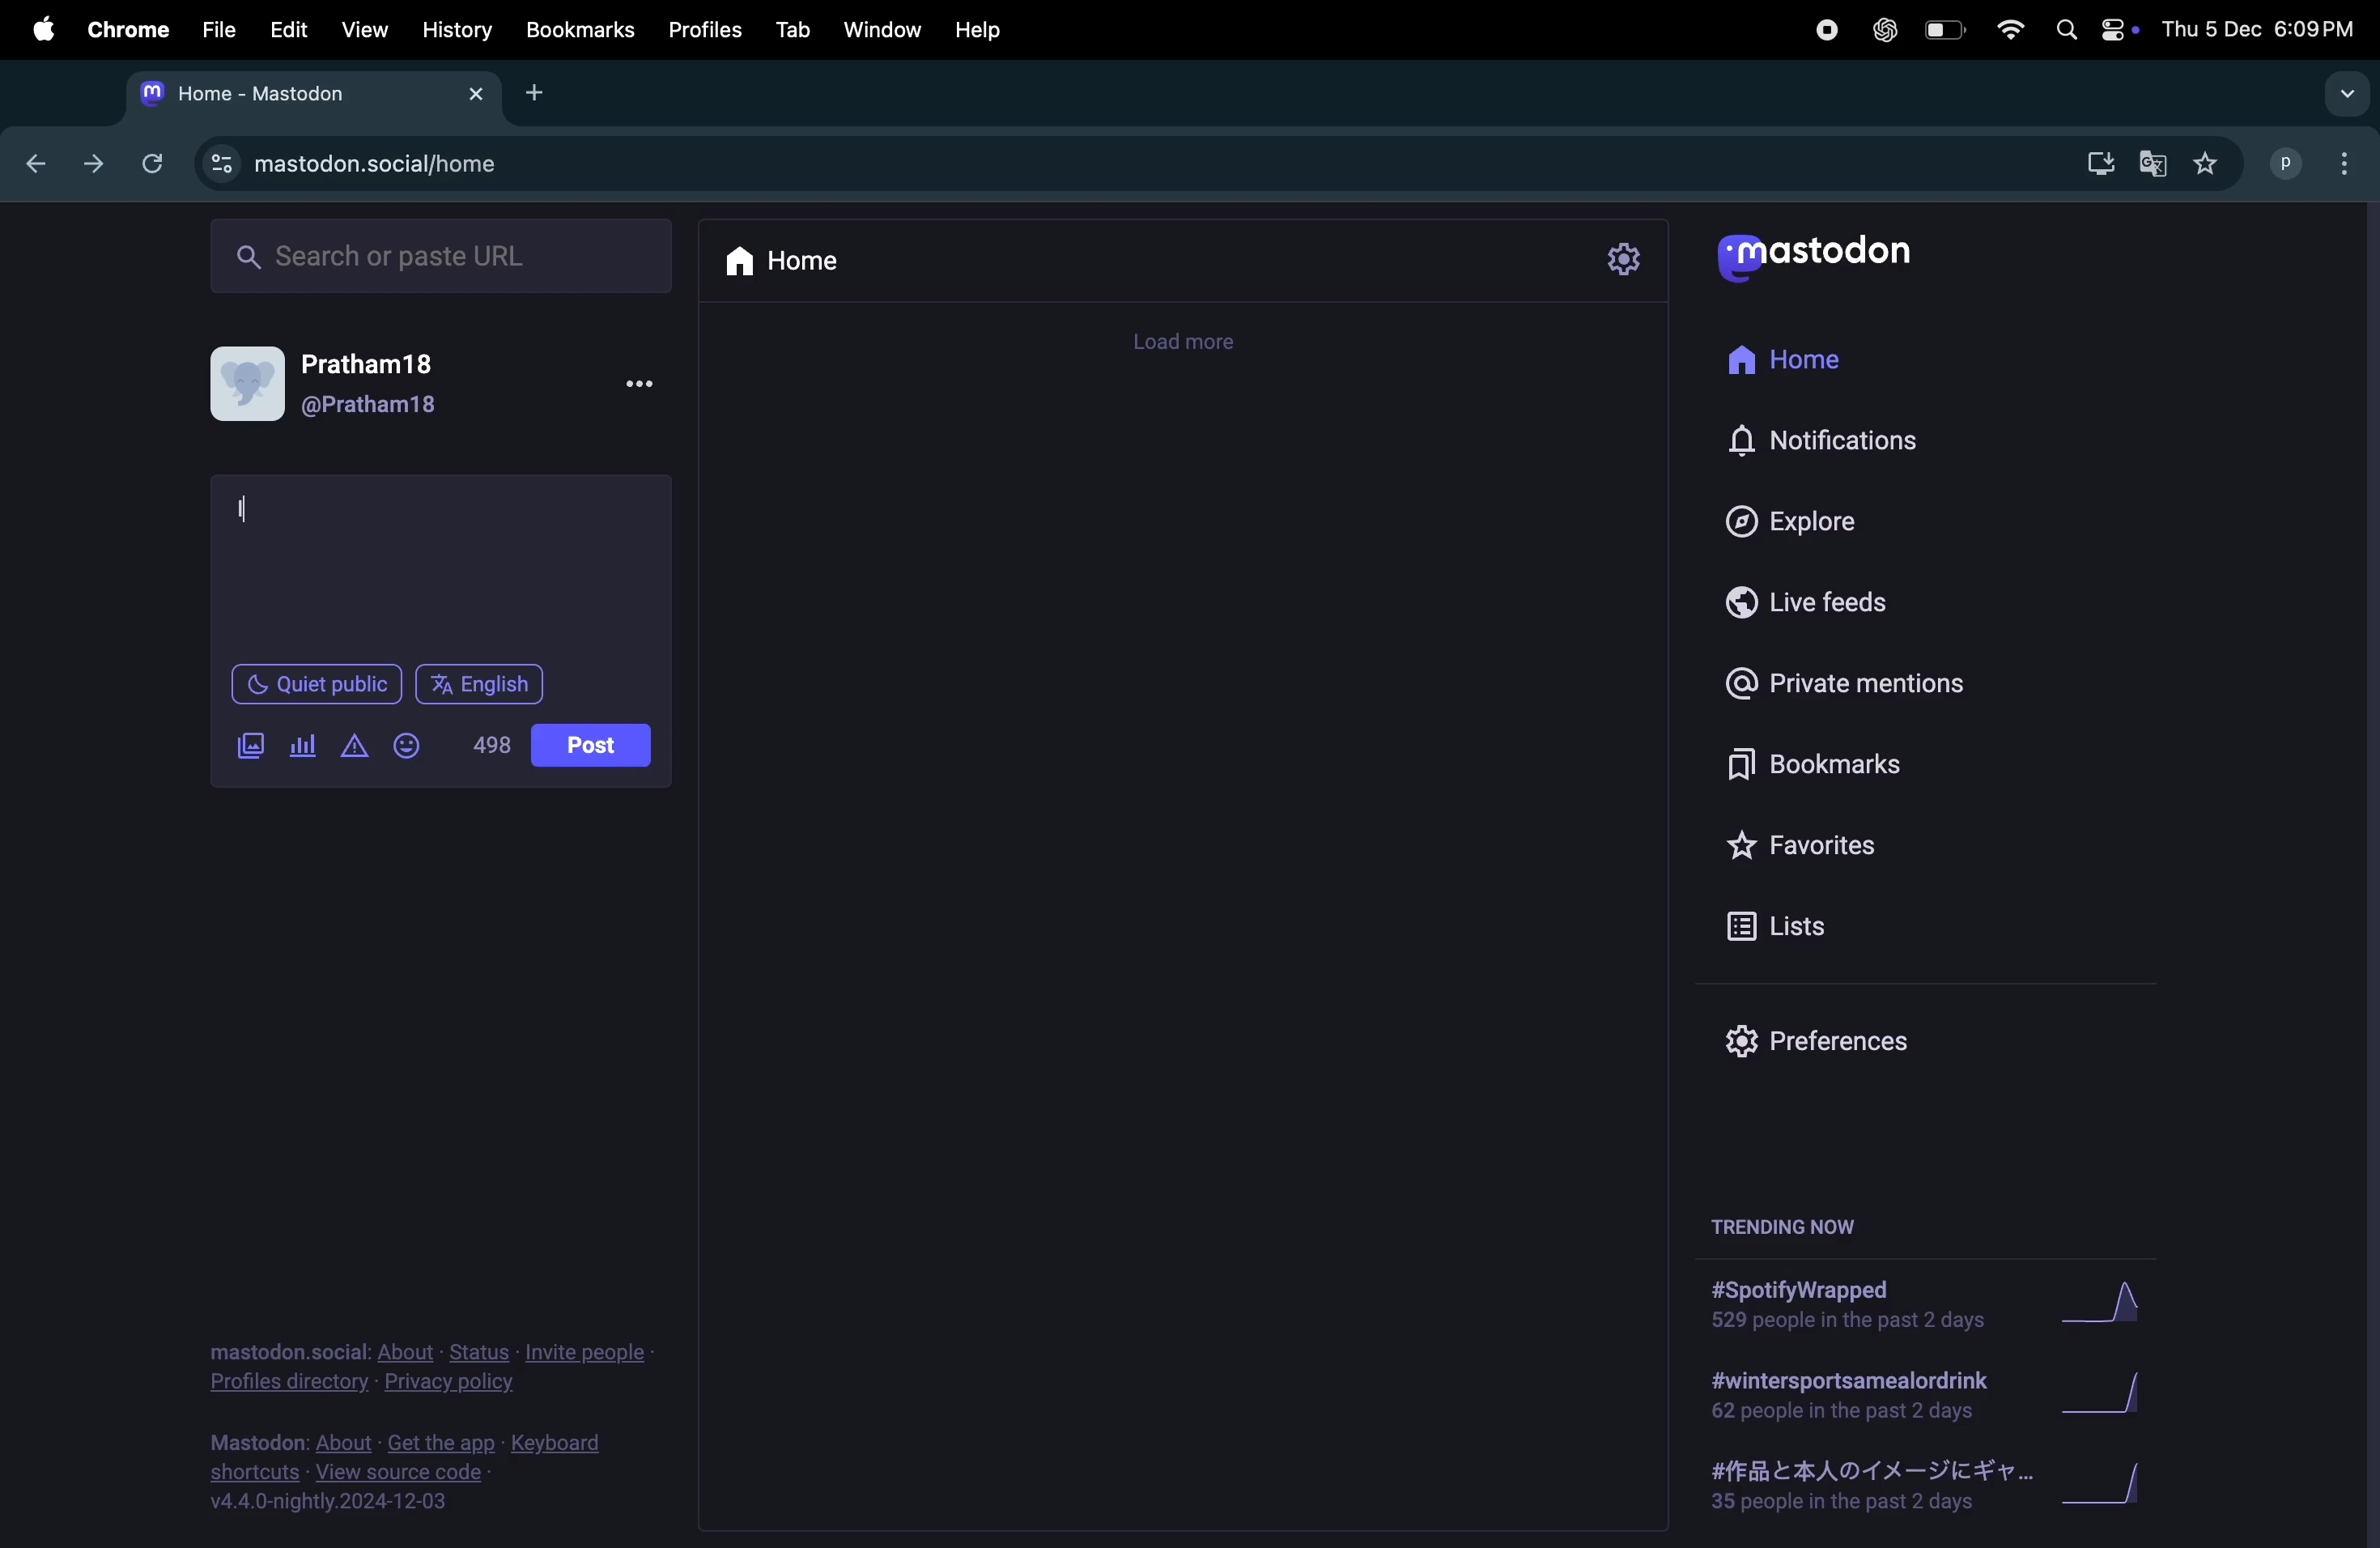  Describe the element at coordinates (355, 746) in the screenshot. I see `alert` at that location.